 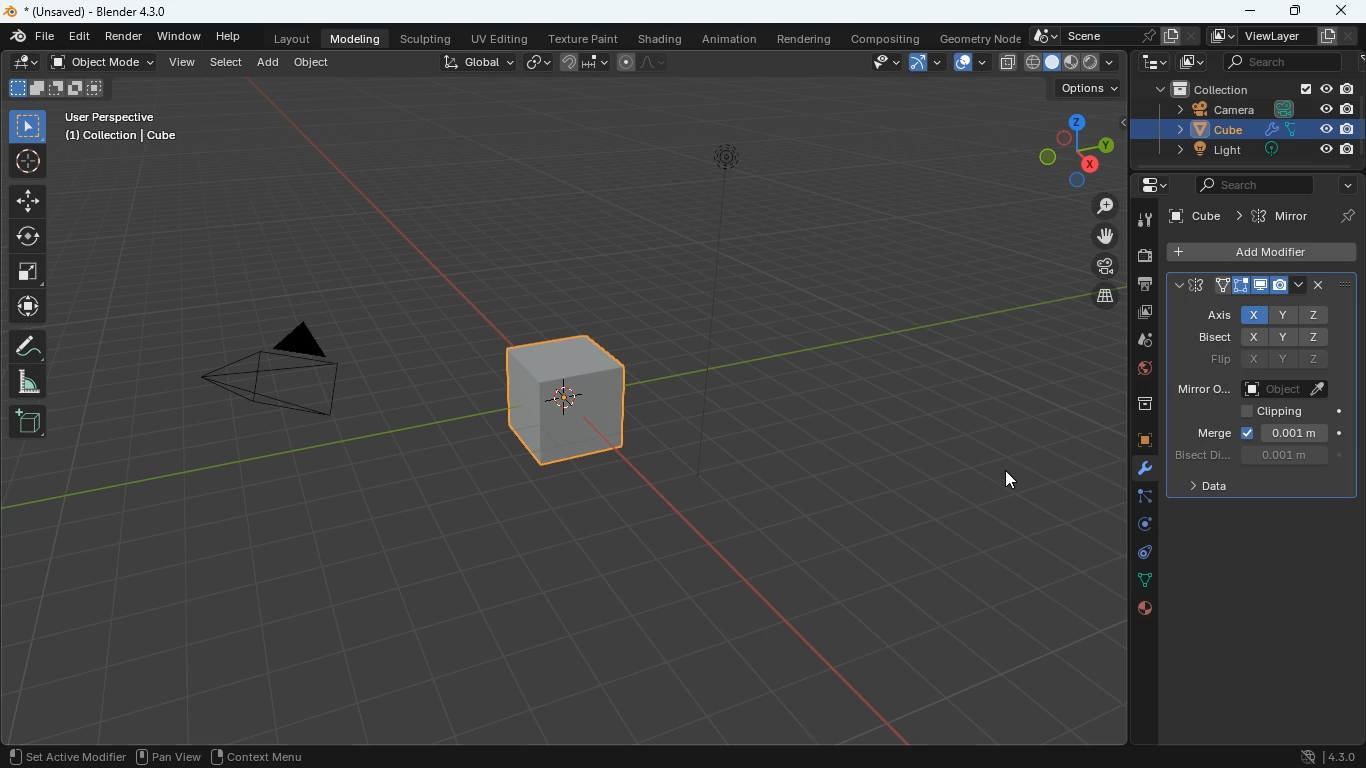 What do you see at coordinates (1212, 337) in the screenshot?
I see `bisect` at bounding box center [1212, 337].